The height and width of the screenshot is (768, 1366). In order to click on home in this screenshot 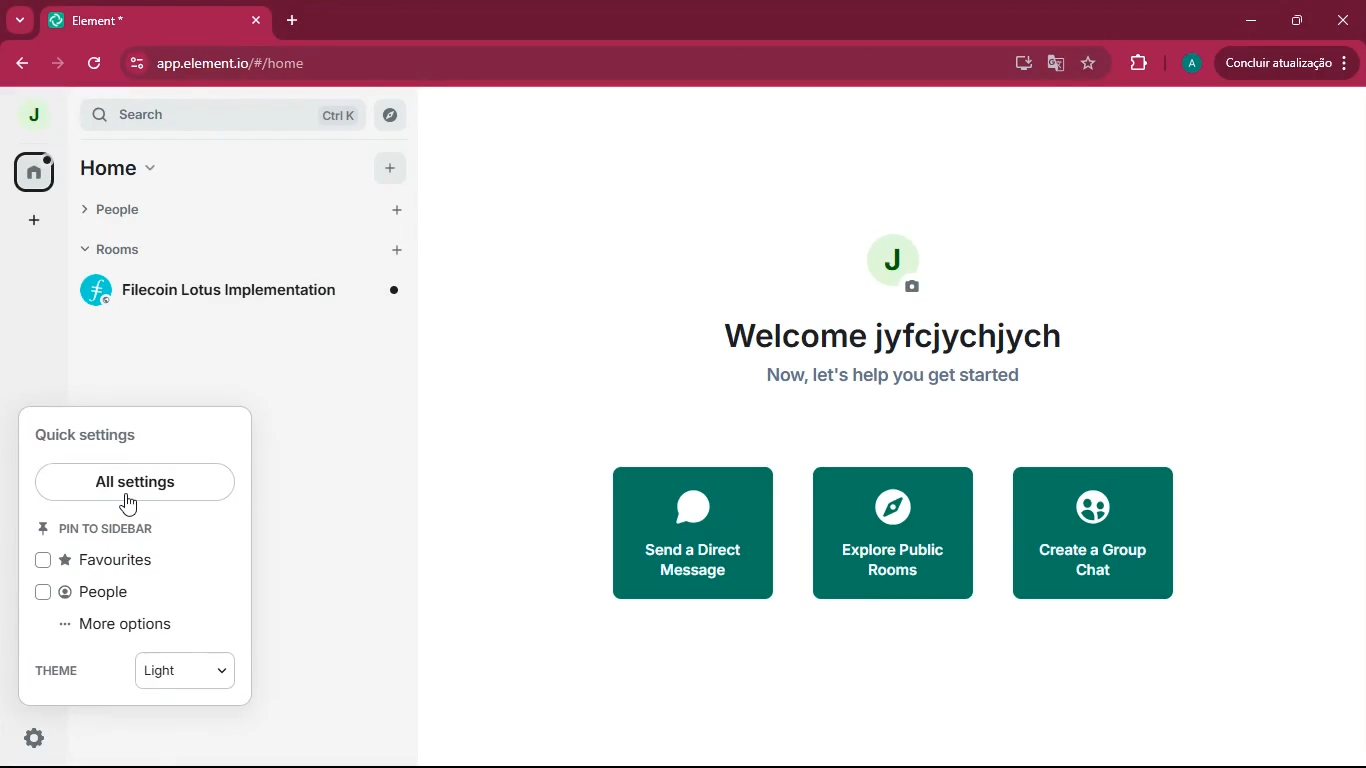, I will do `click(219, 170)`.